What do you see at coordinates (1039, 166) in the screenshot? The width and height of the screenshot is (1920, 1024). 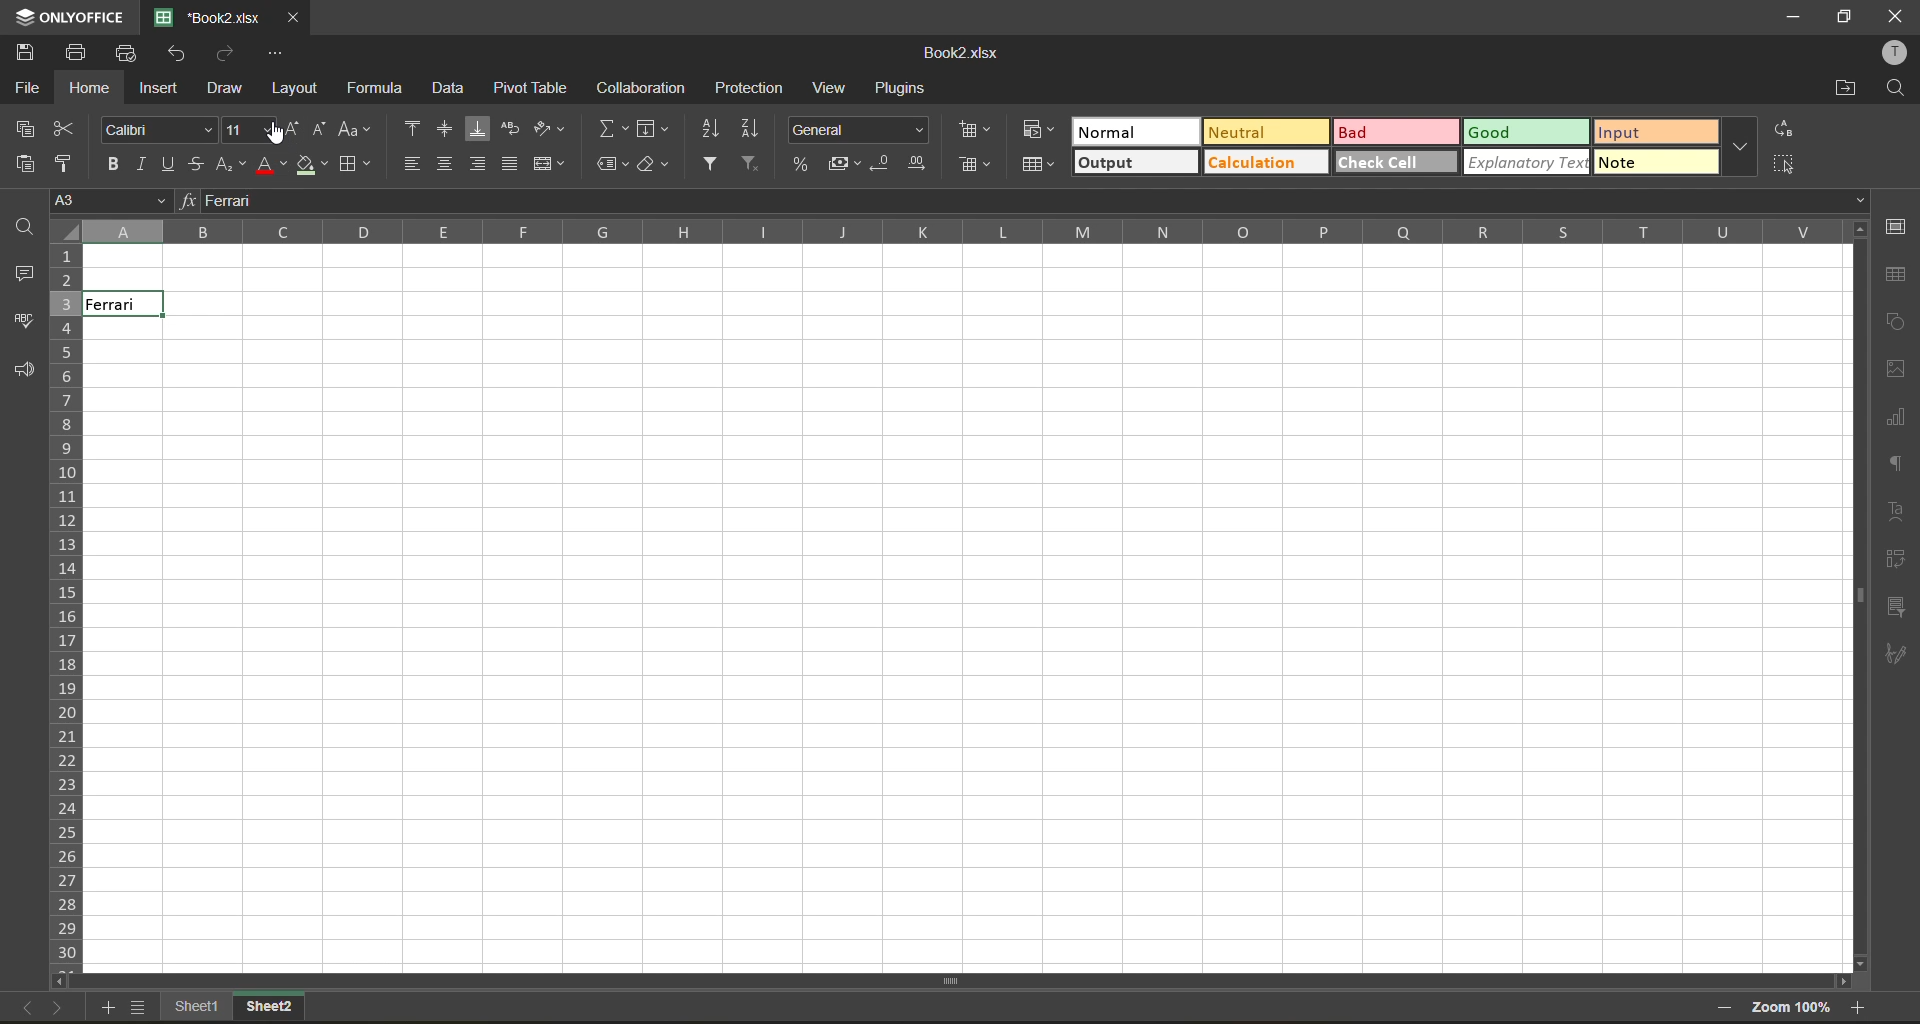 I see `format as table` at bounding box center [1039, 166].